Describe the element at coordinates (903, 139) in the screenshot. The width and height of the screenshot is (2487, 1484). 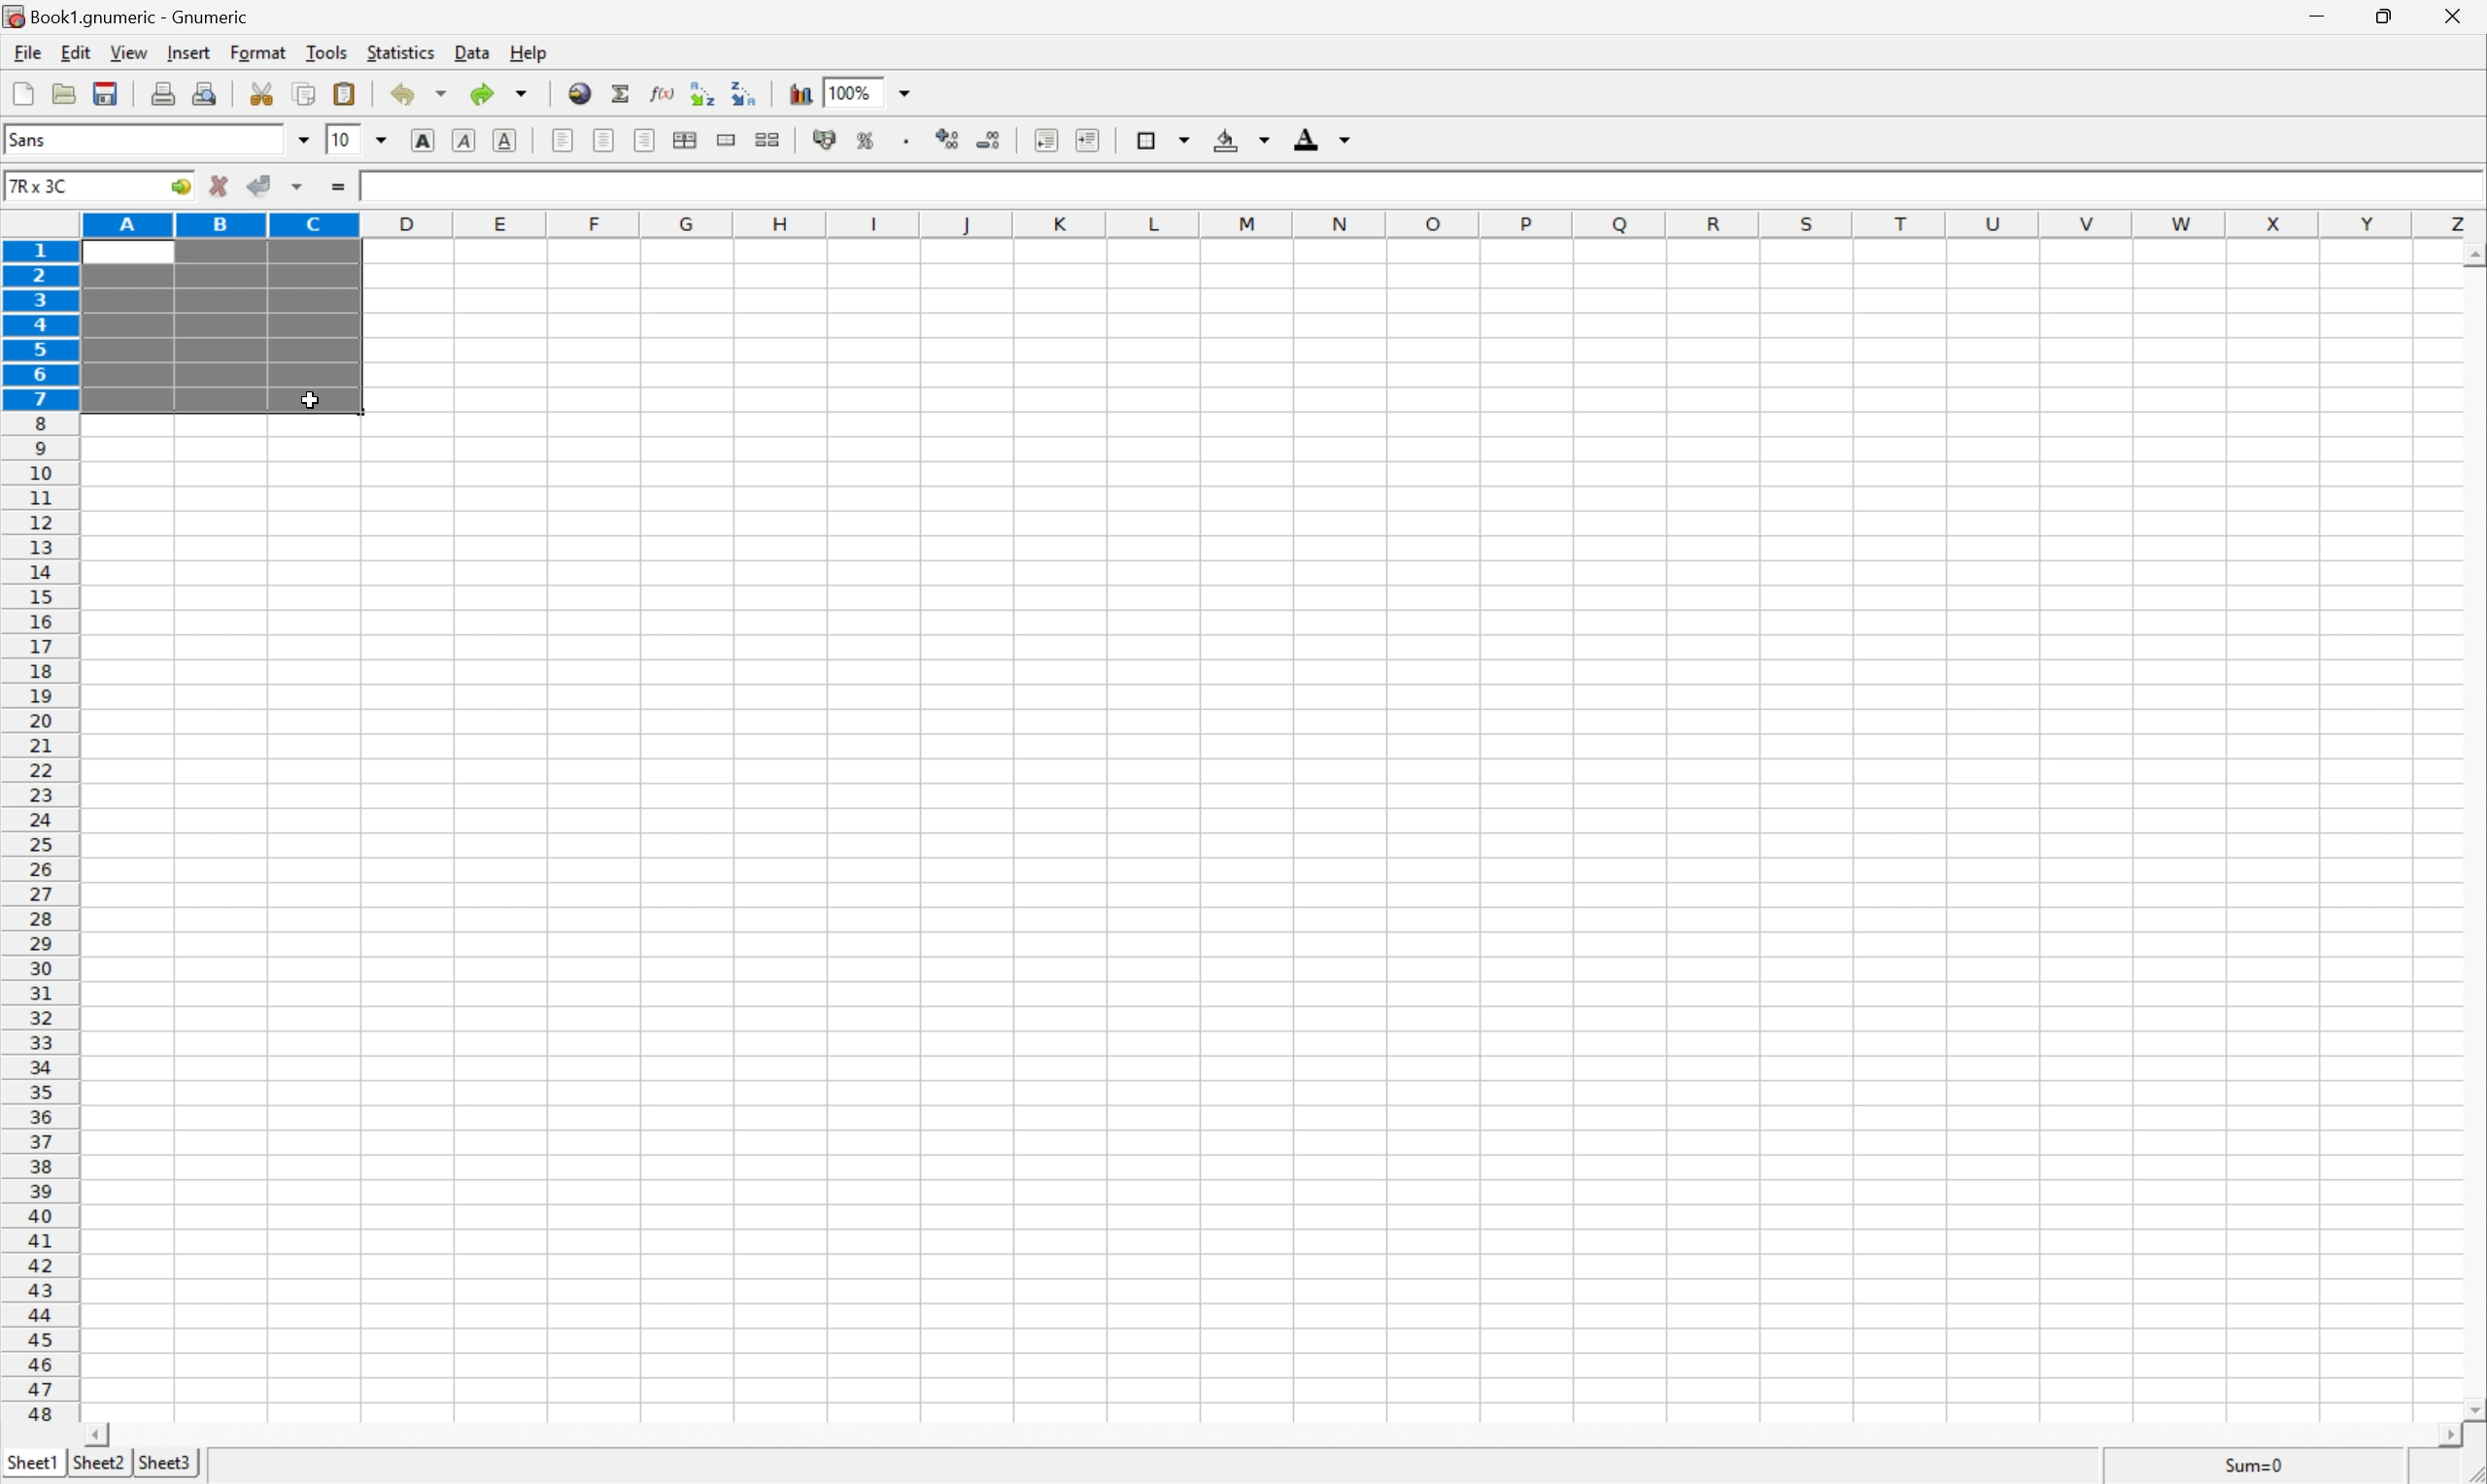
I see `Set the format of the selected cells to include a thousands separator` at that location.